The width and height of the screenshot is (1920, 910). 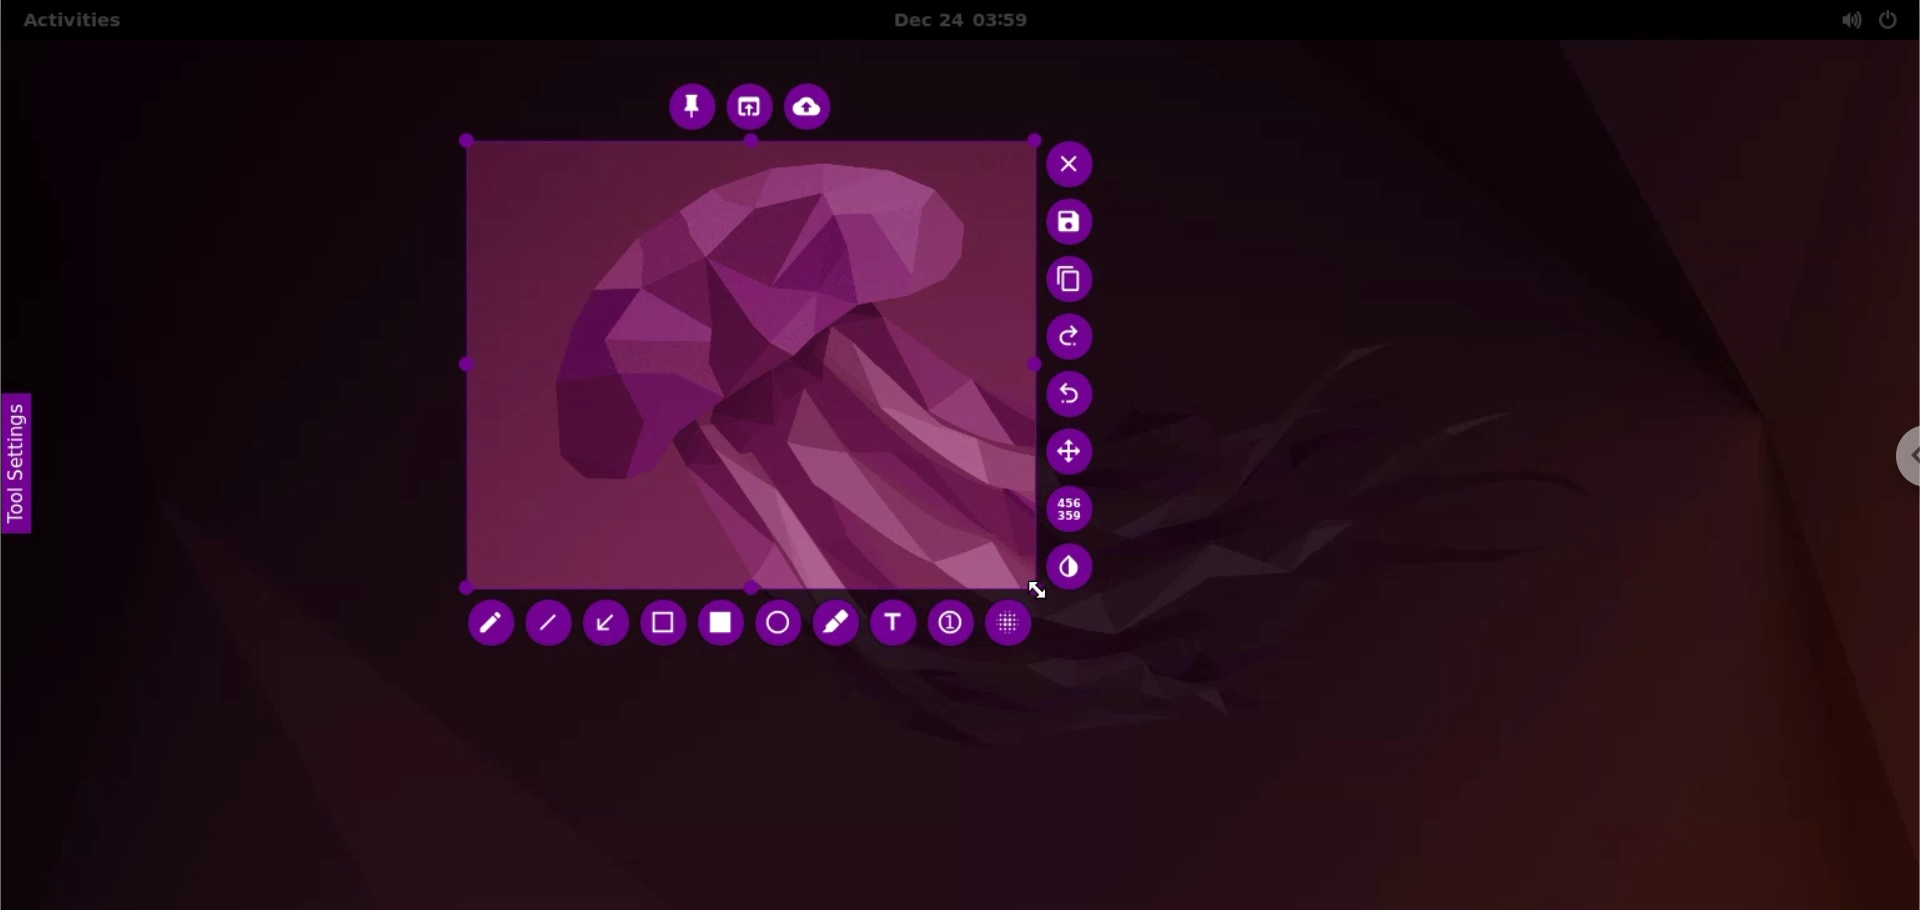 What do you see at coordinates (70, 21) in the screenshot?
I see `Activities` at bounding box center [70, 21].